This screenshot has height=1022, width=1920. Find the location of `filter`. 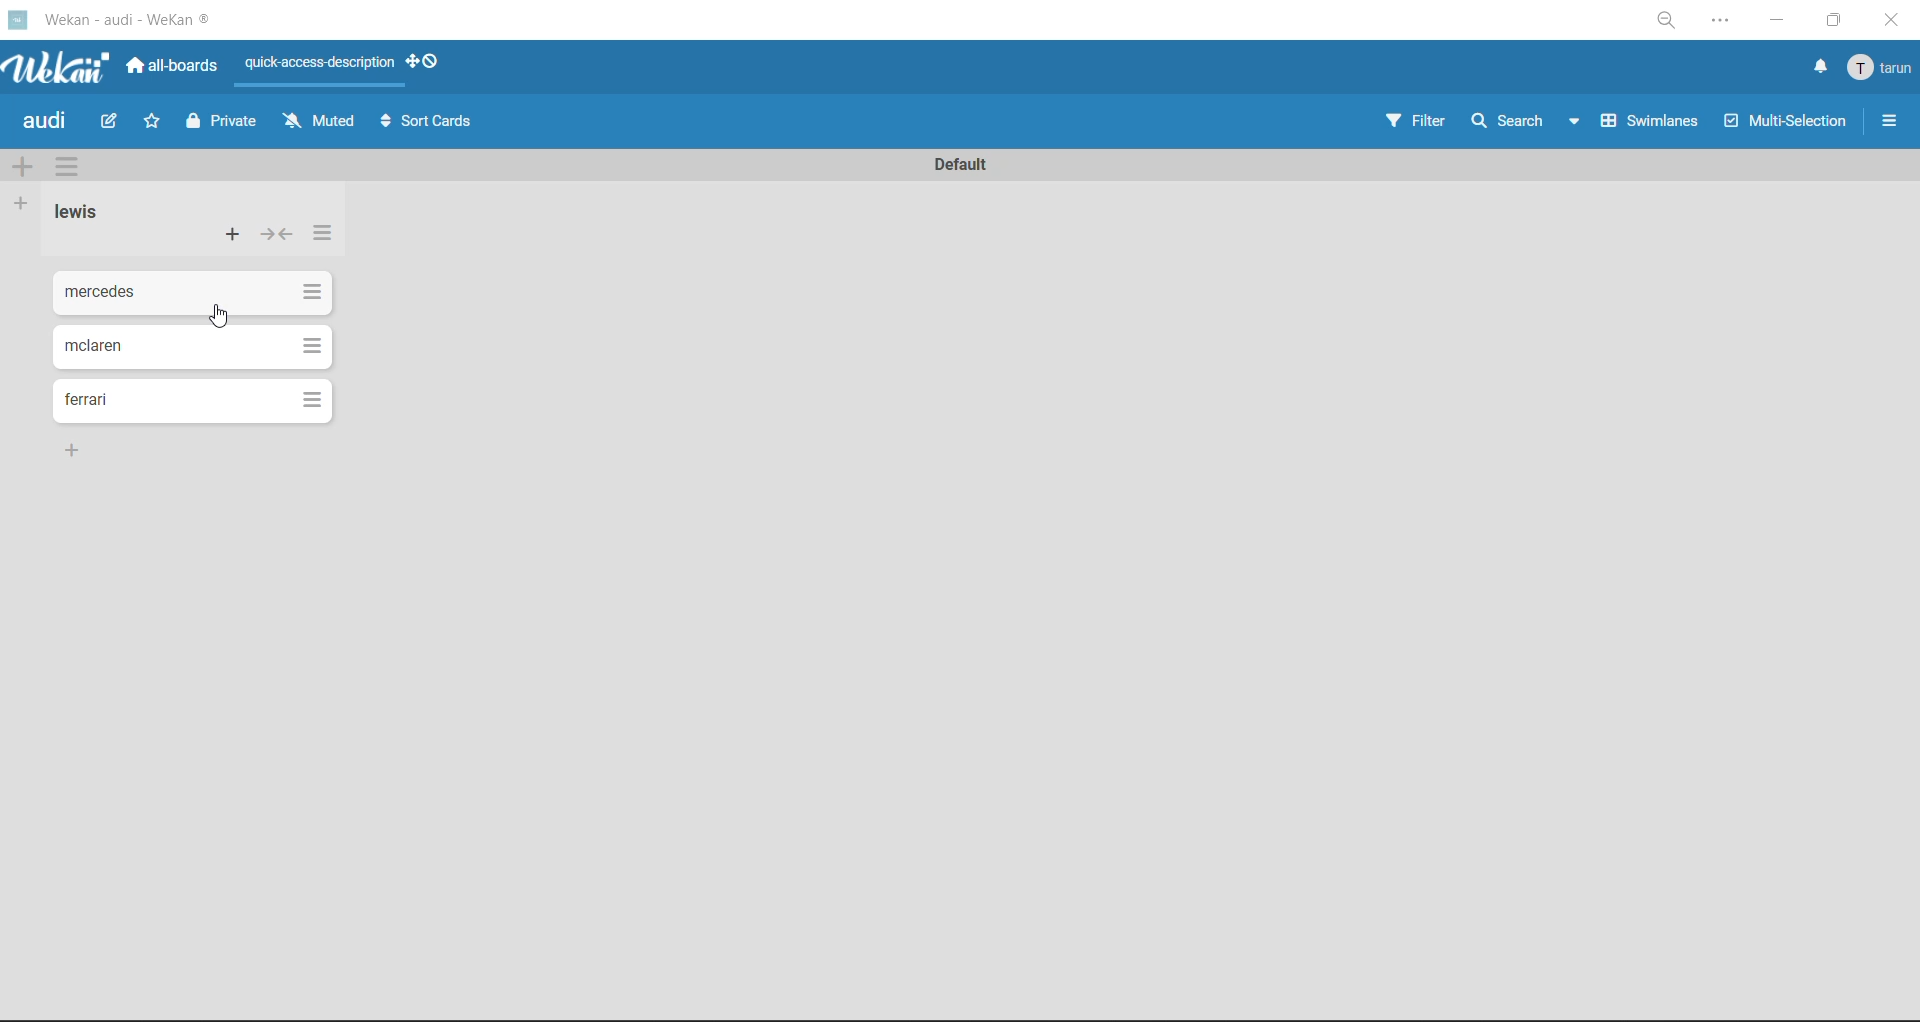

filter is located at coordinates (1413, 124).